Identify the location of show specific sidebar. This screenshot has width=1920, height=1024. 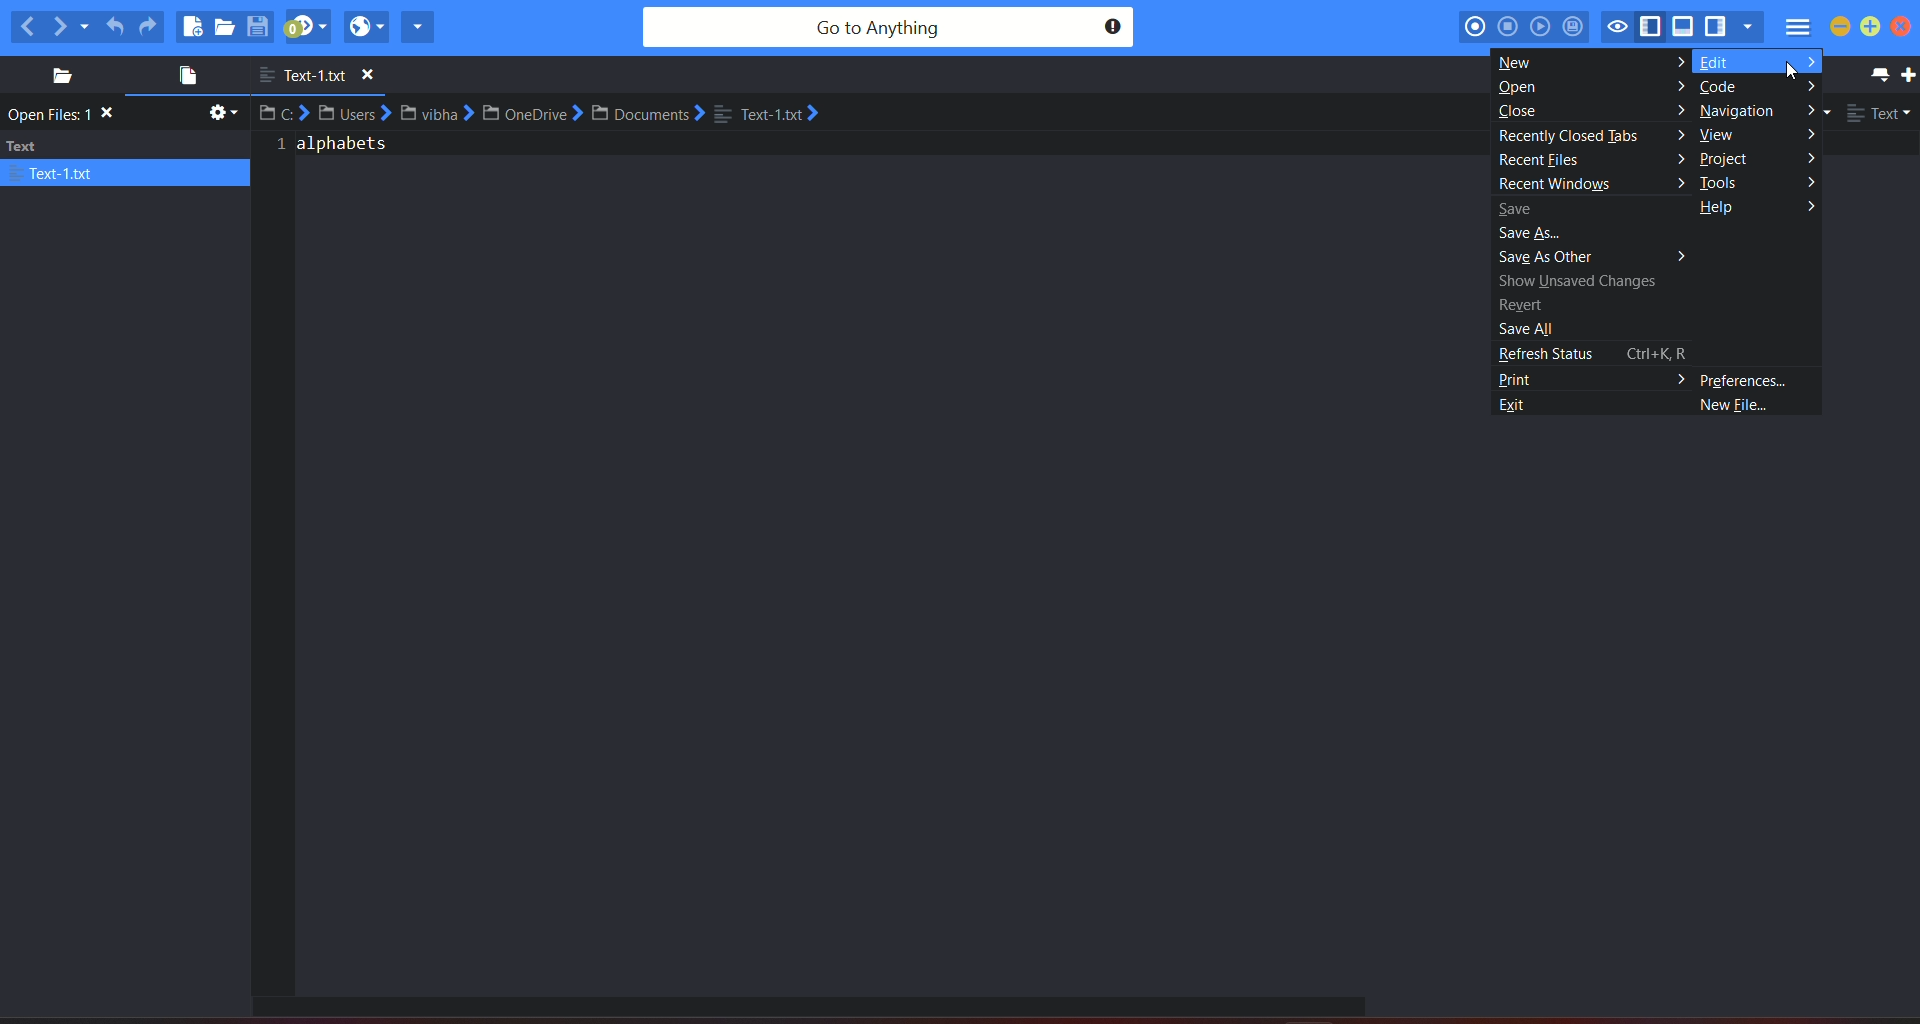
(1747, 27).